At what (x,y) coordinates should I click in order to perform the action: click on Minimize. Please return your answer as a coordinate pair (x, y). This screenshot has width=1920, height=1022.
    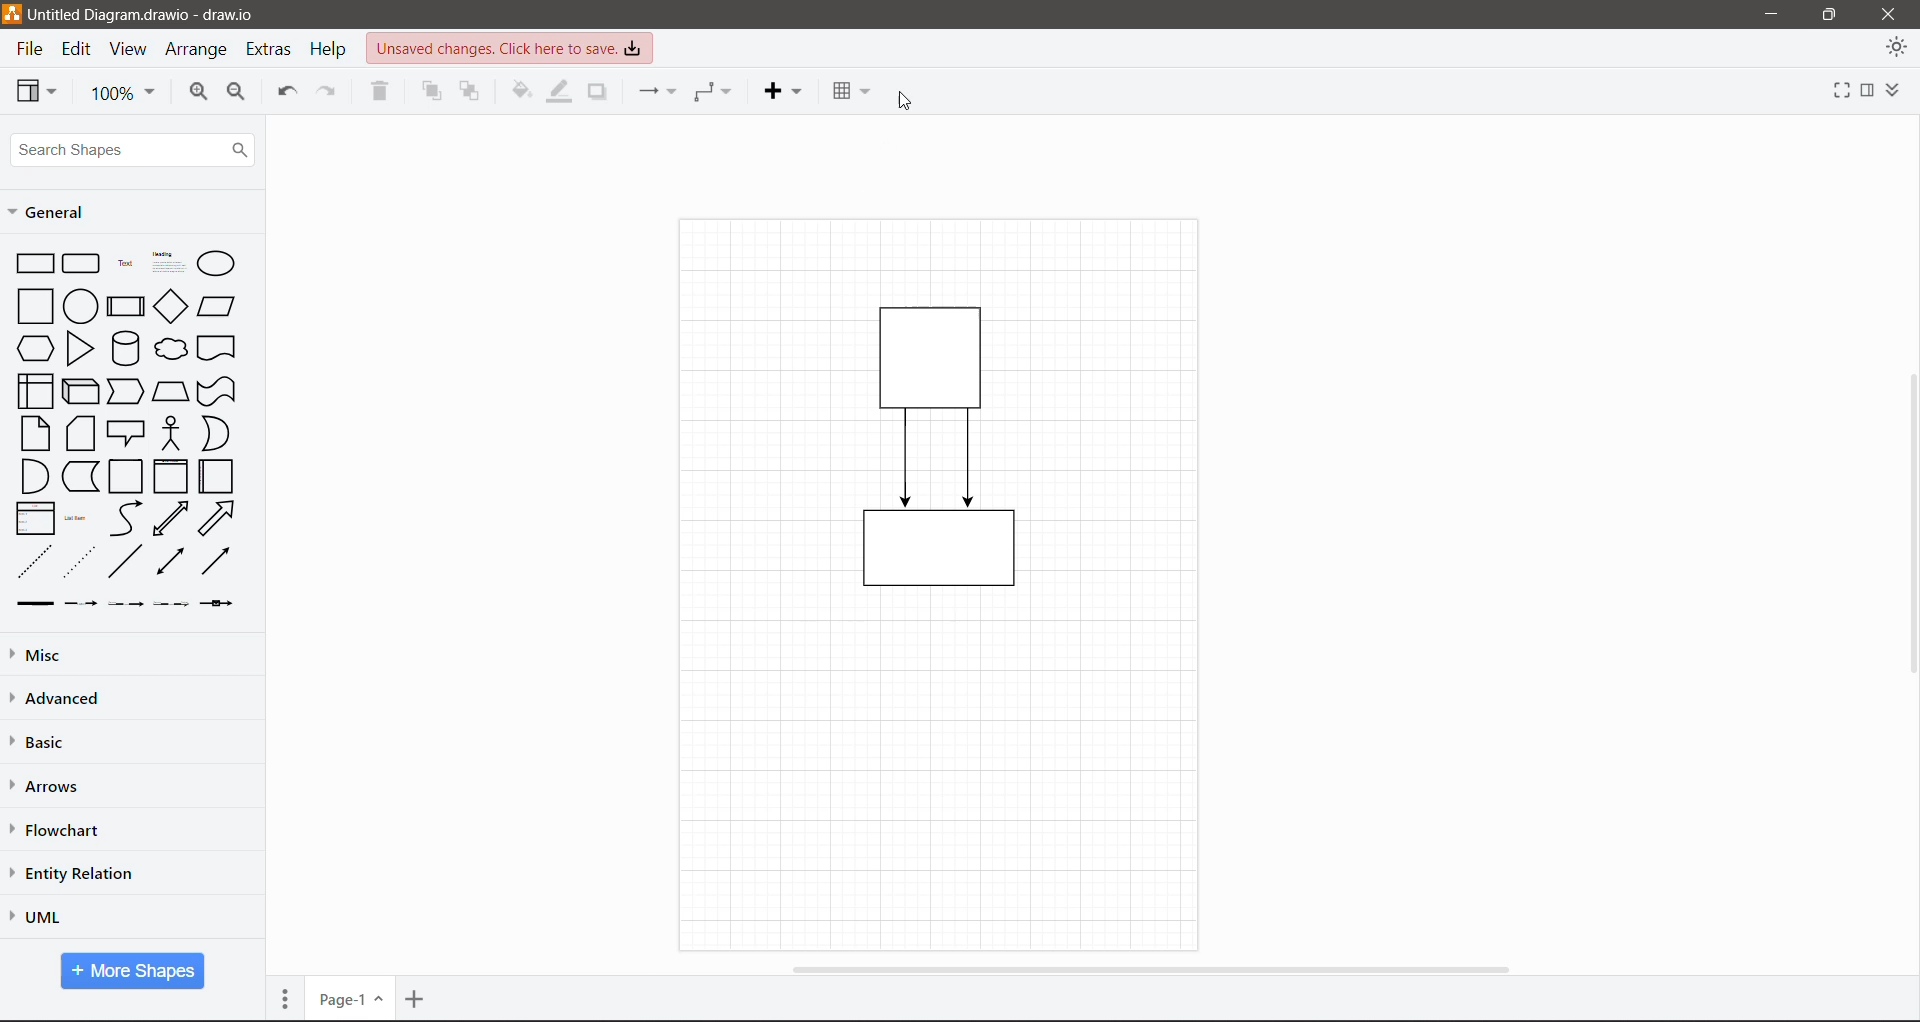
    Looking at the image, I should click on (1766, 15).